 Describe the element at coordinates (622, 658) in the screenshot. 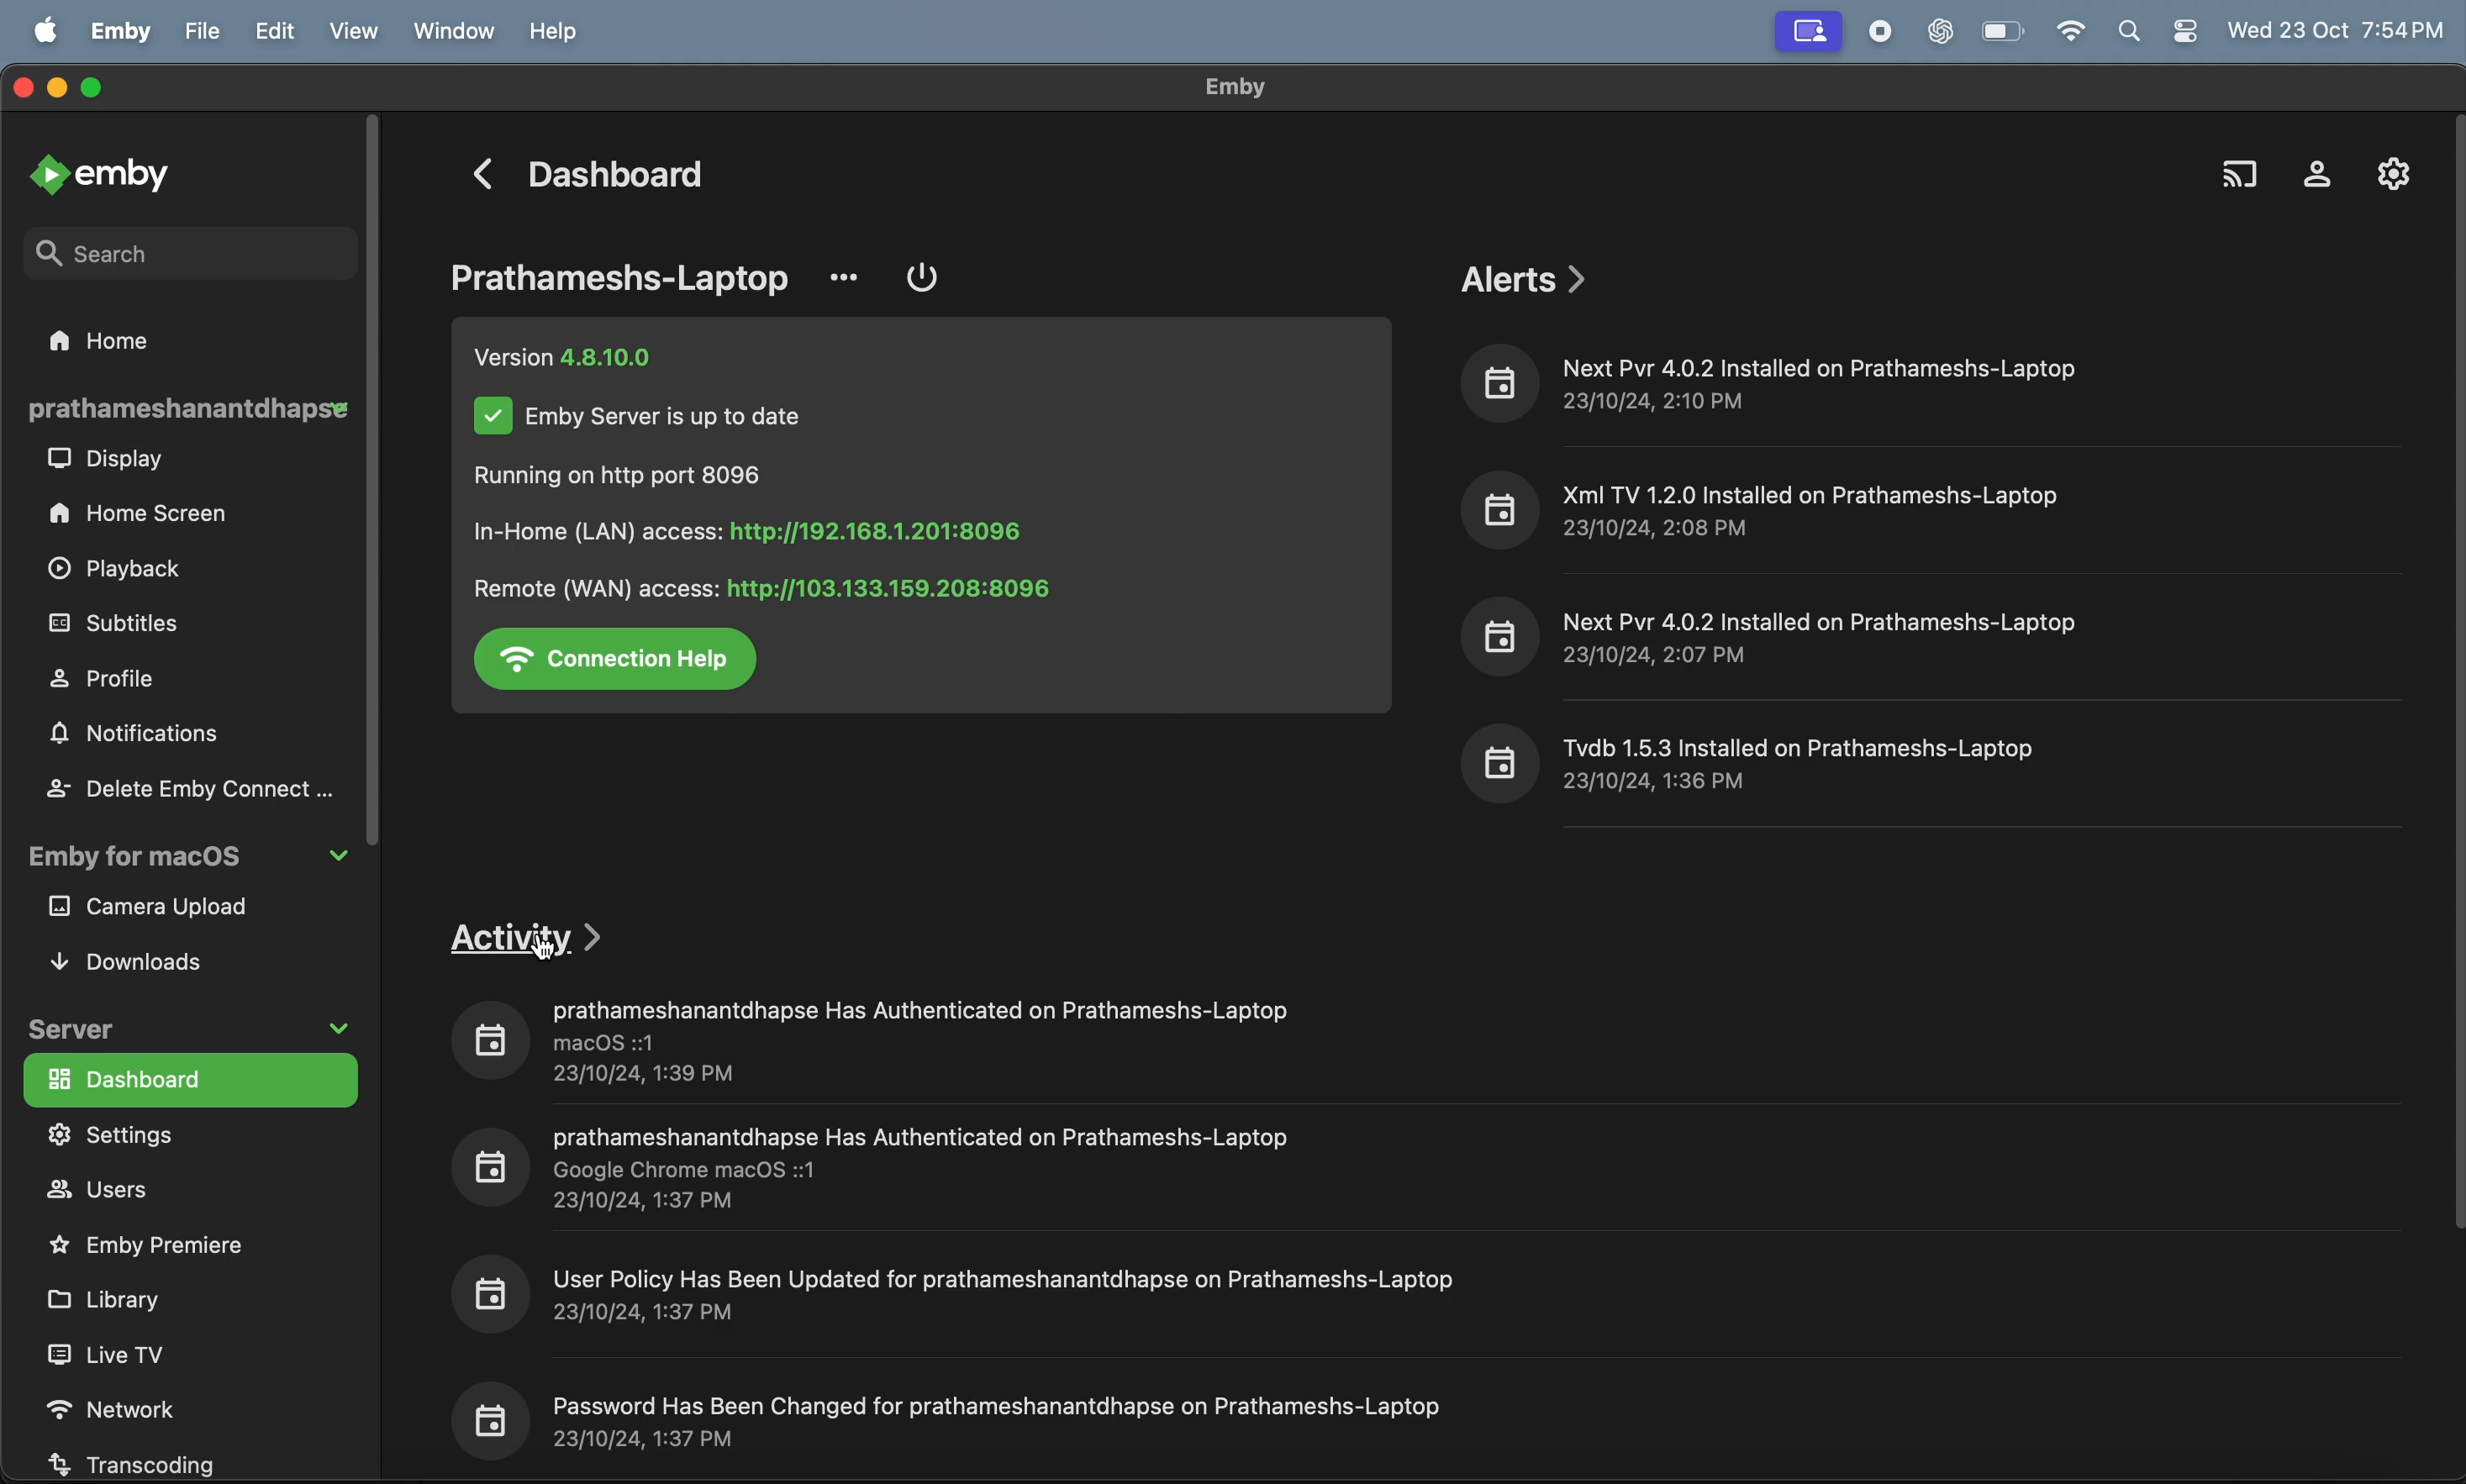

I see `connection help` at that location.